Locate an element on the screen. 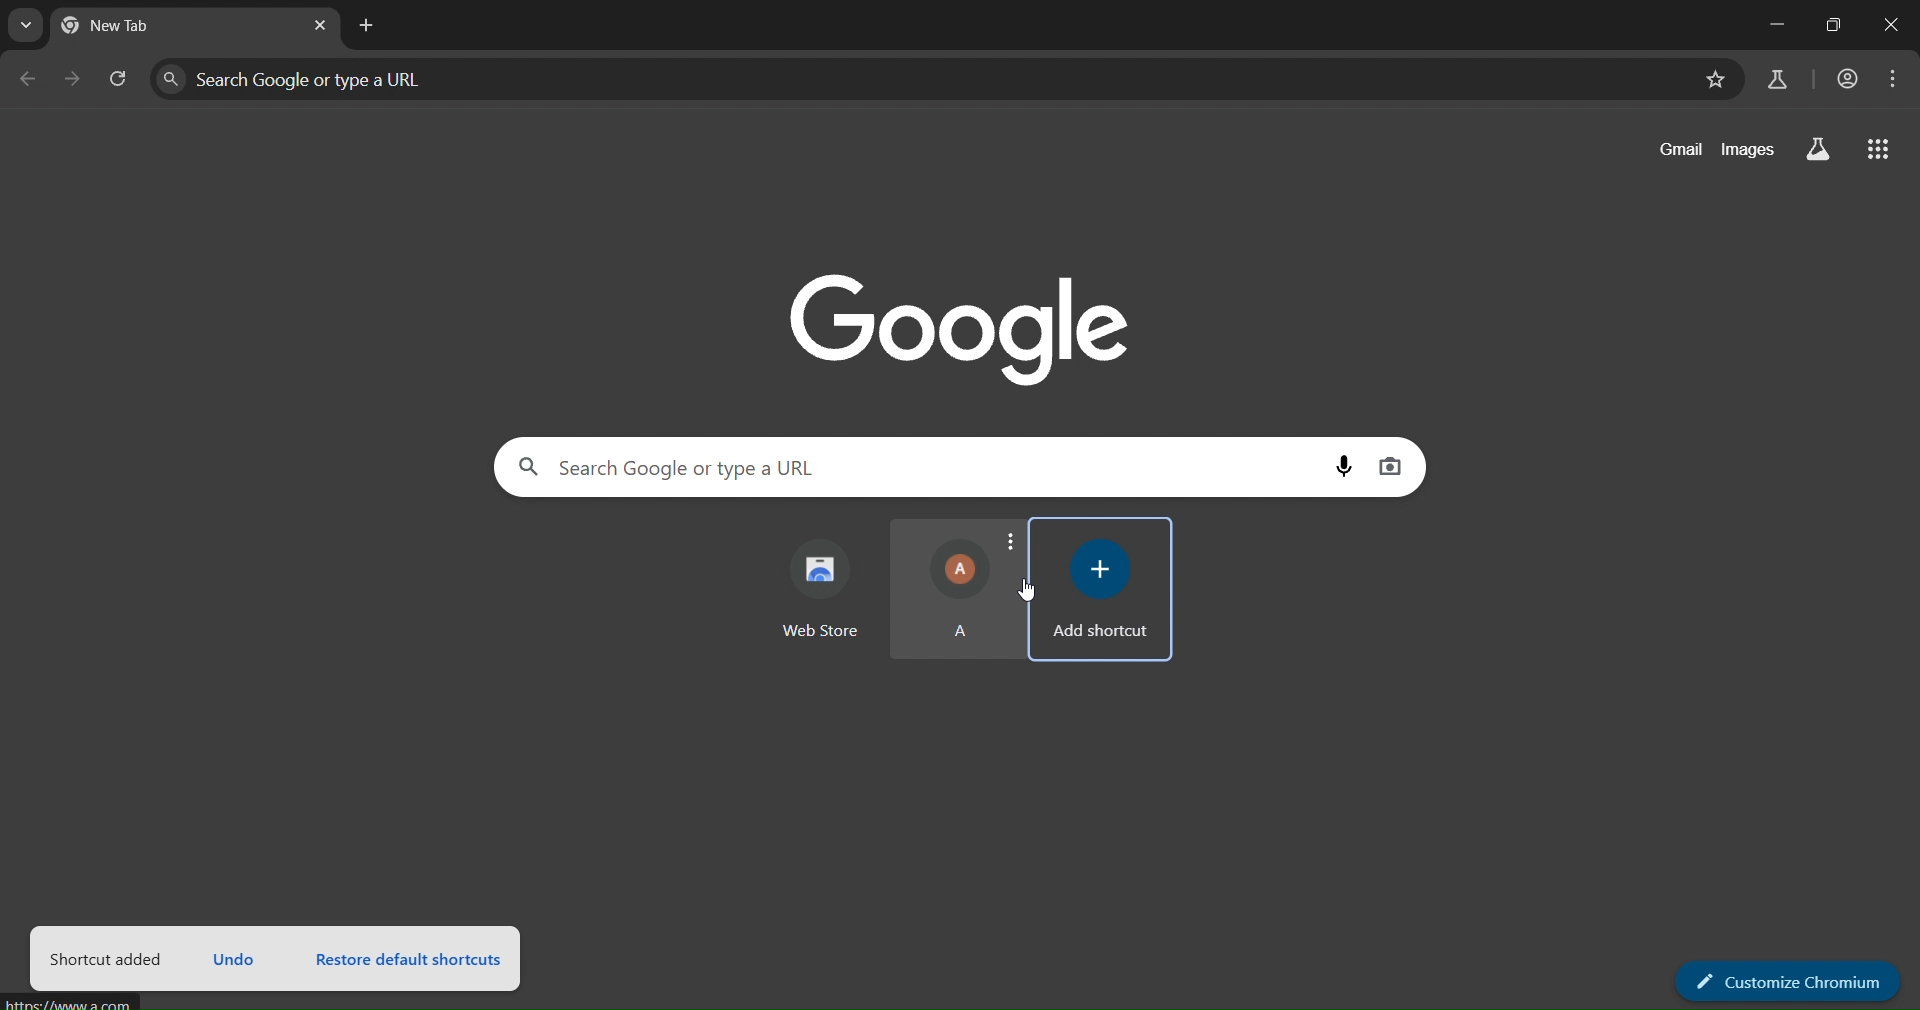 The width and height of the screenshot is (1920, 1010). menu is located at coordinates (1894, 79).